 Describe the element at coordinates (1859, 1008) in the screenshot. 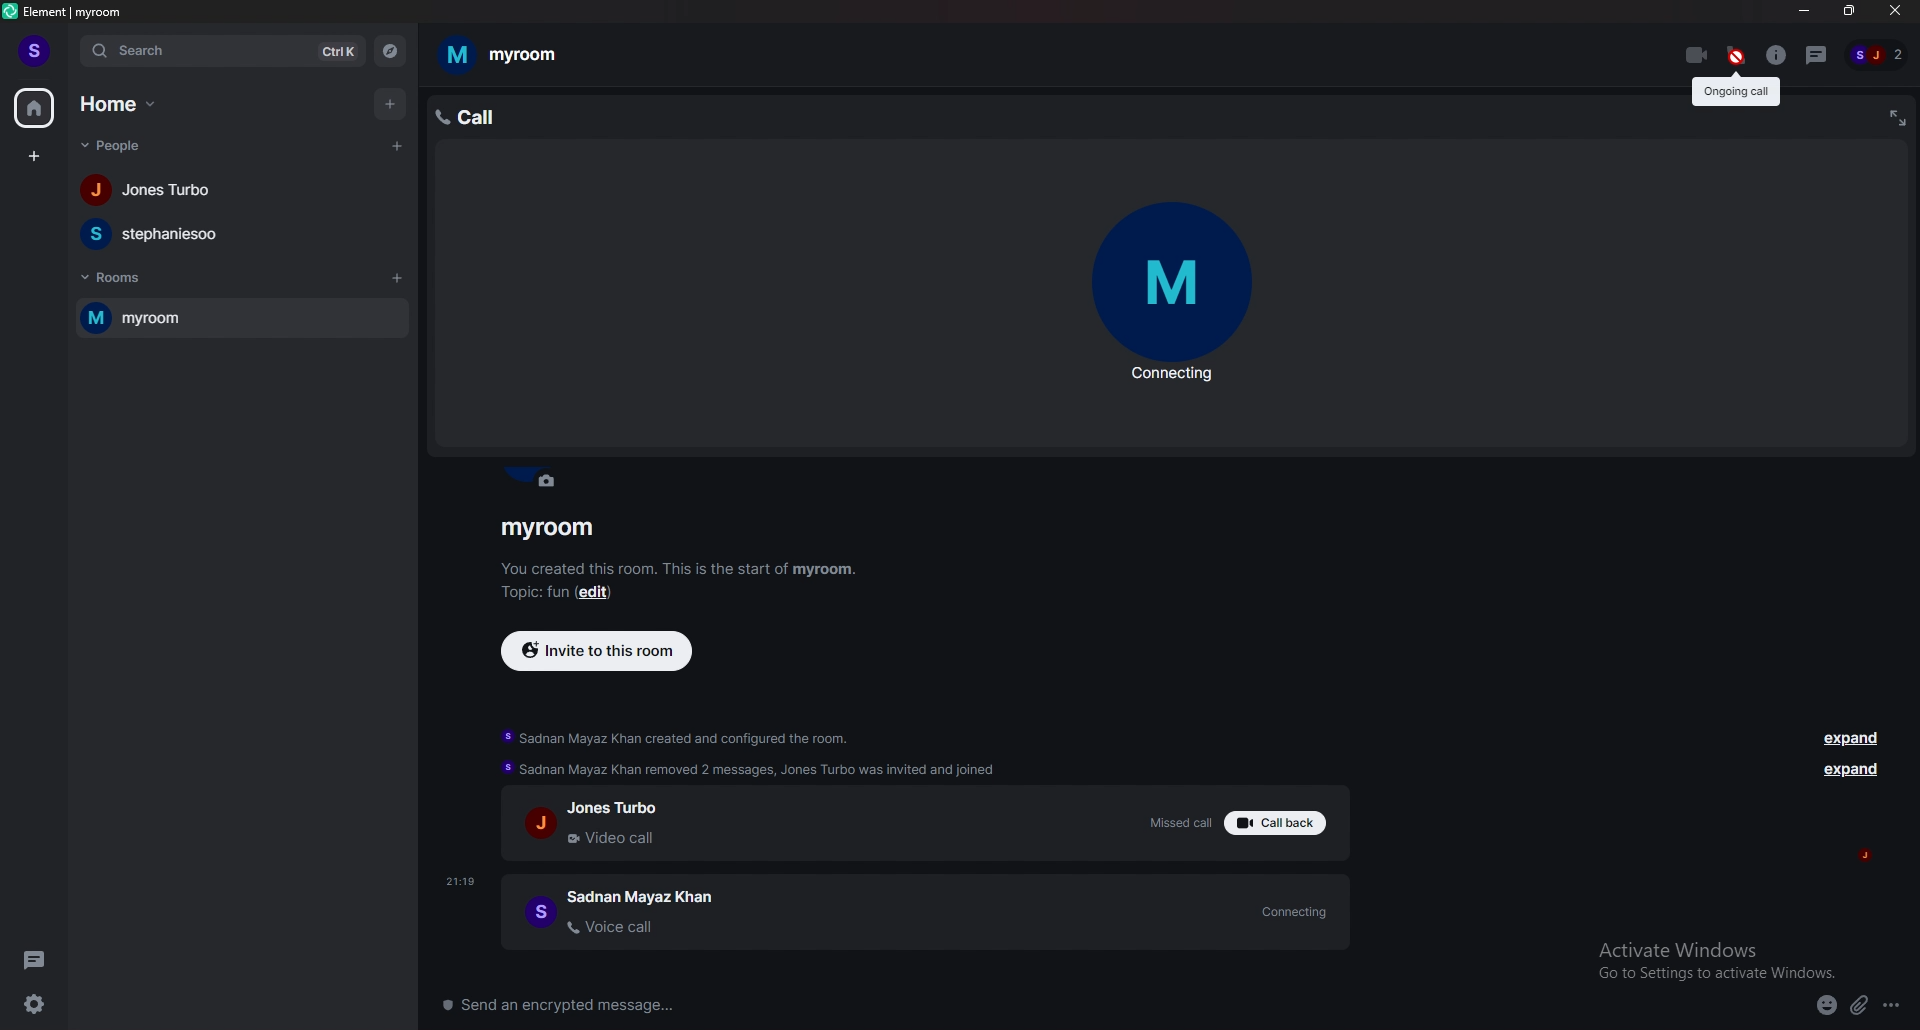

I see `attach` at that location.